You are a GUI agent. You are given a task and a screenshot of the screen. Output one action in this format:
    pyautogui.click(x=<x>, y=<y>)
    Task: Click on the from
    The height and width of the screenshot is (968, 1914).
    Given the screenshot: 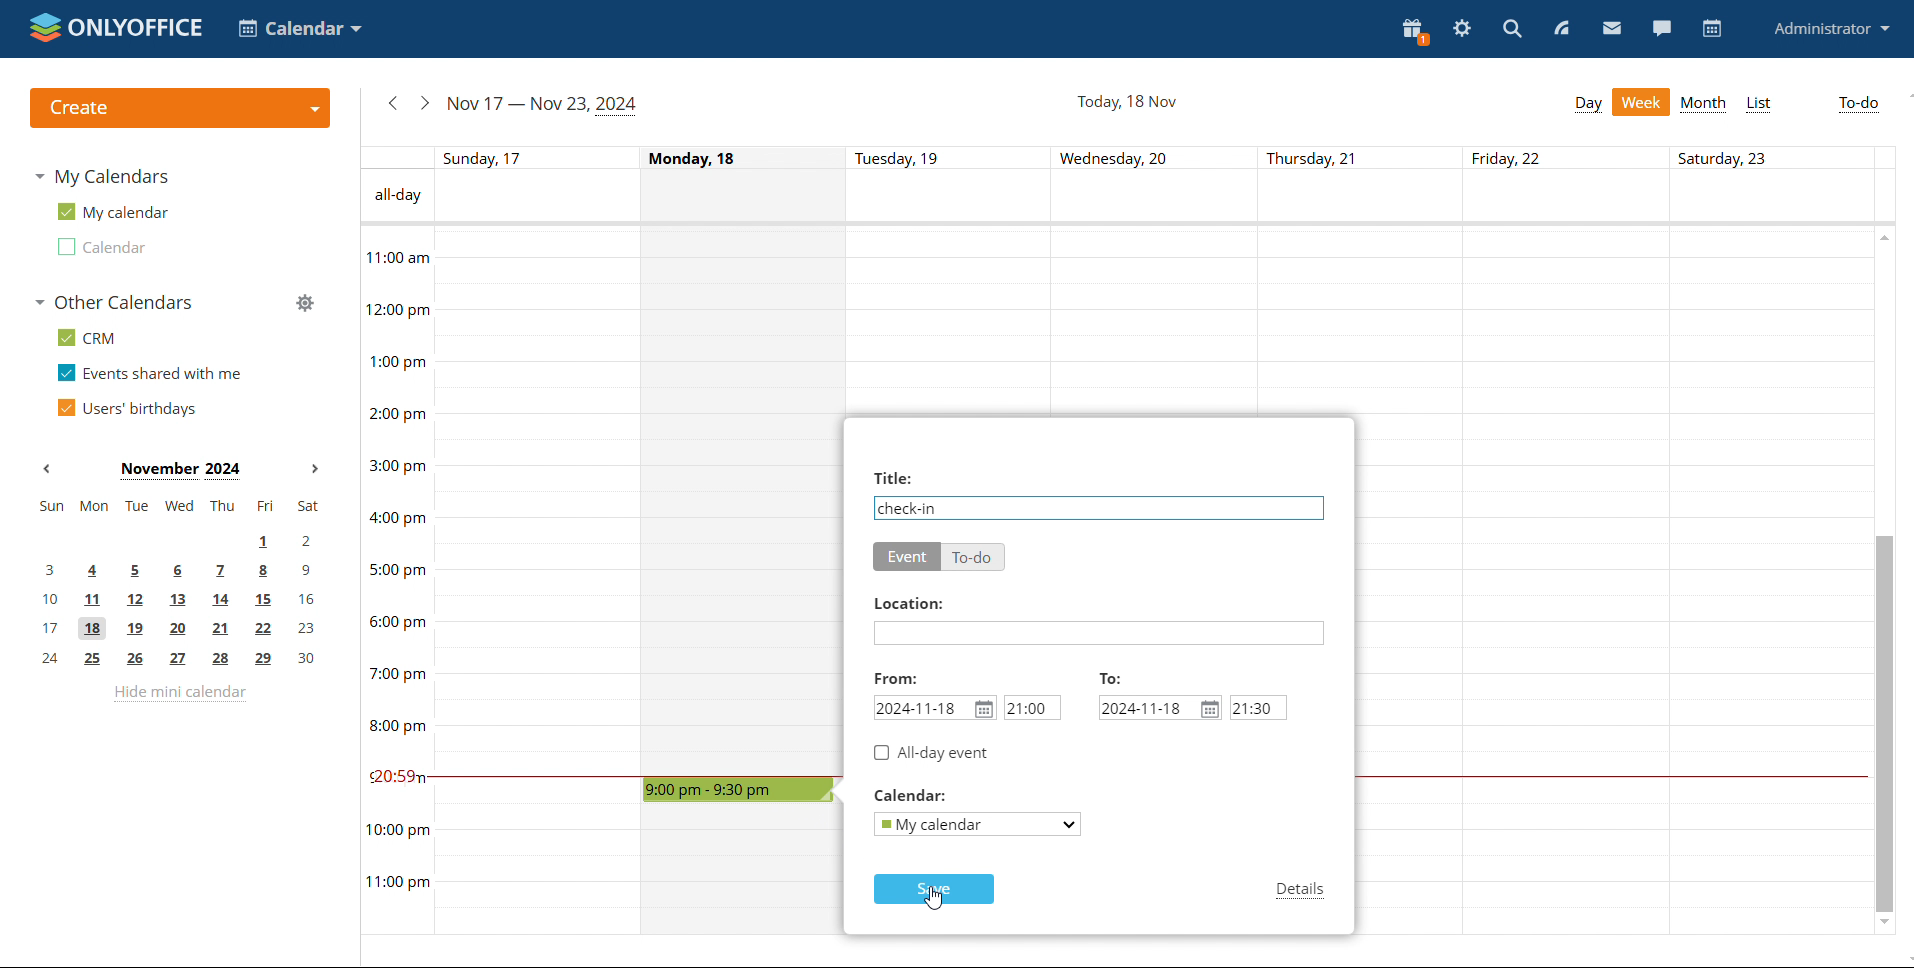 What is the action you would take?
    pyautogui.click(x=898, y=677)
    